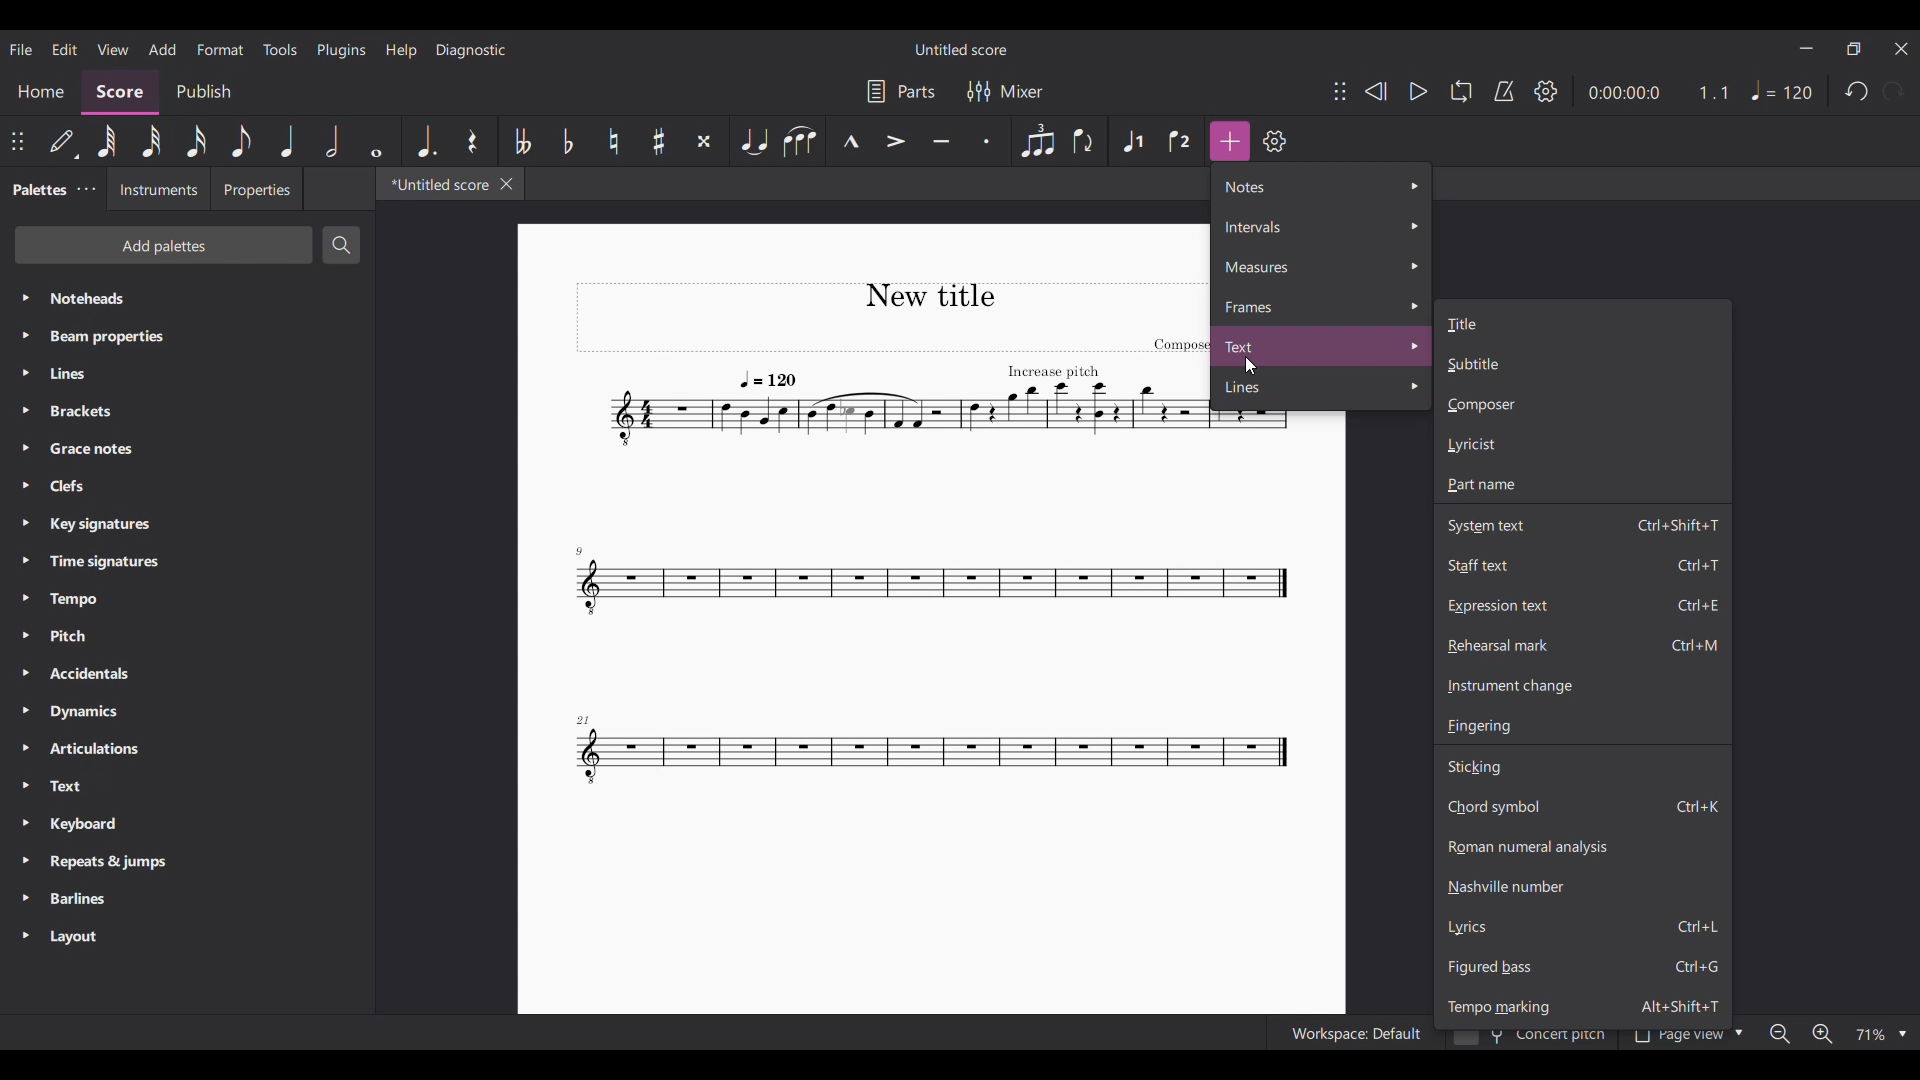 This screenshot has height=1080, width=1920. I want to click on Palettes, so click(35, 191).